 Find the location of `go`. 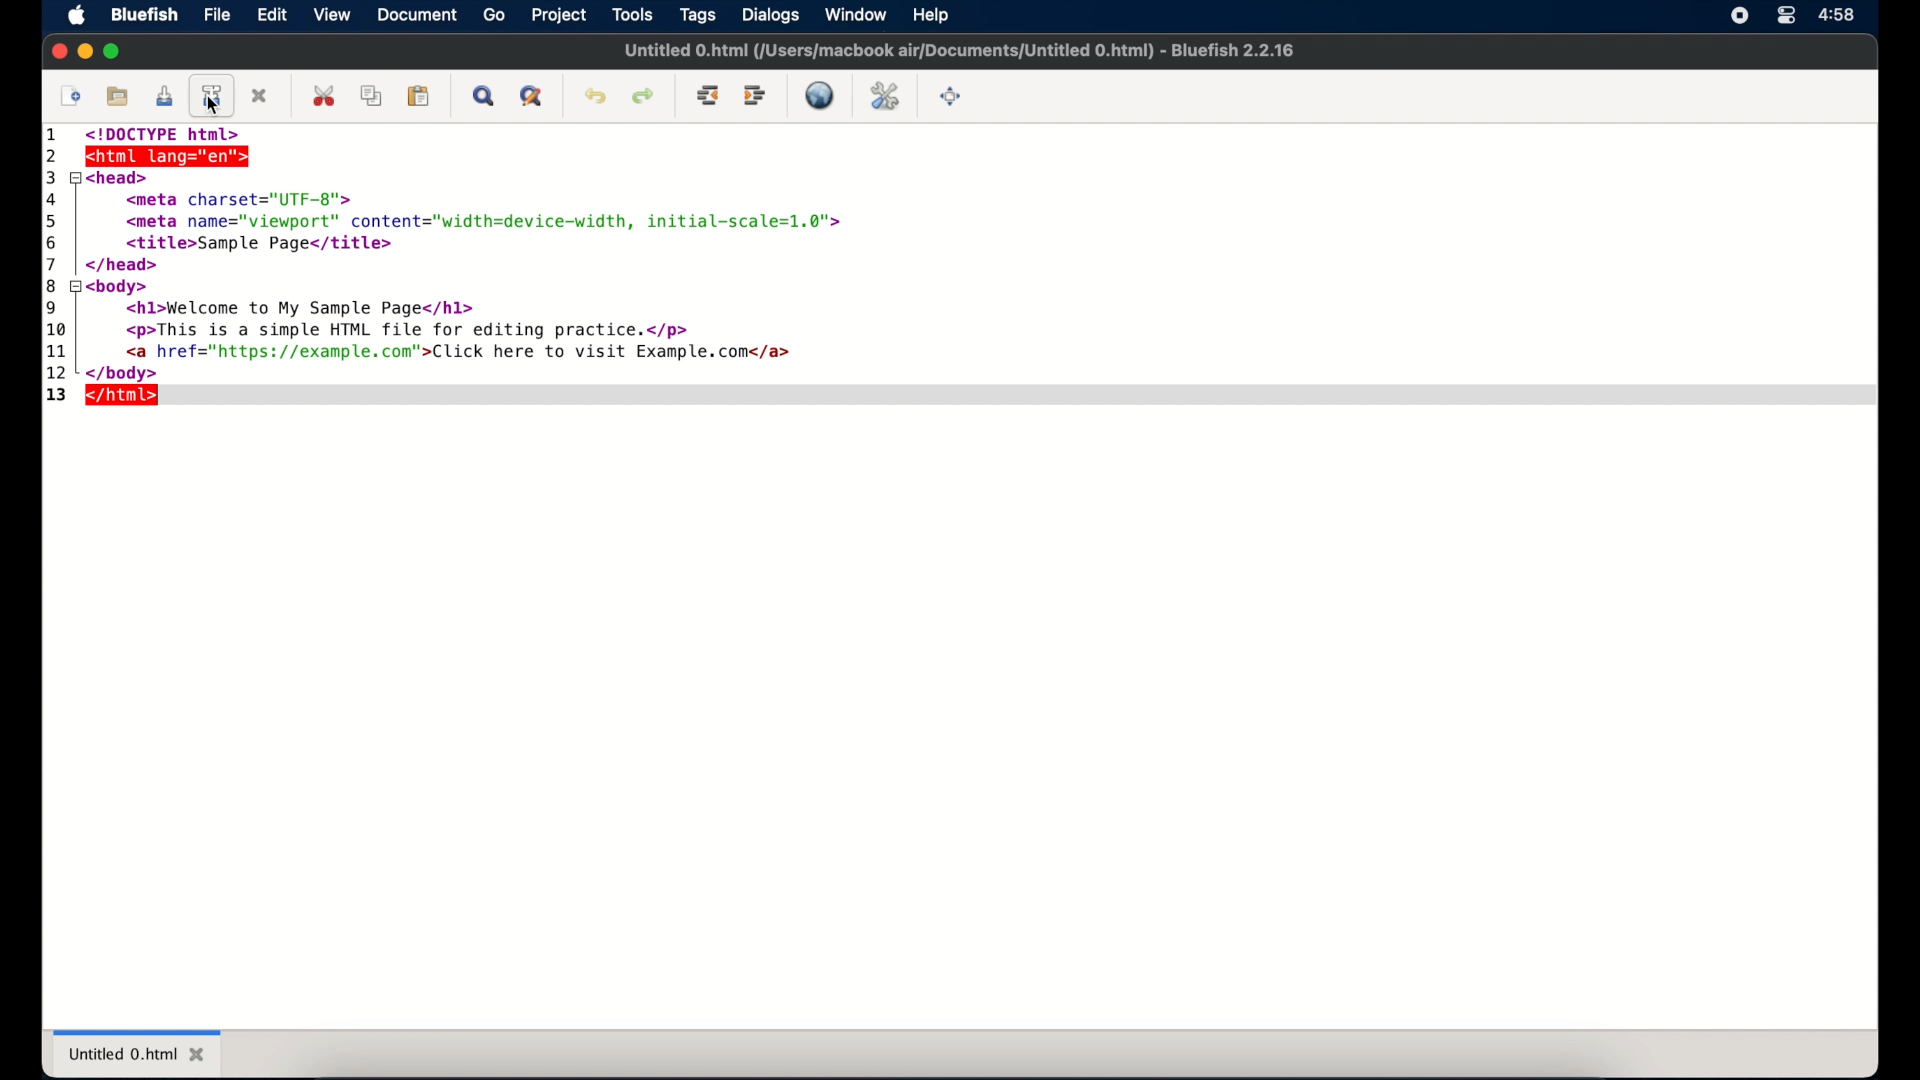

go is located at coordinates (495, 15).